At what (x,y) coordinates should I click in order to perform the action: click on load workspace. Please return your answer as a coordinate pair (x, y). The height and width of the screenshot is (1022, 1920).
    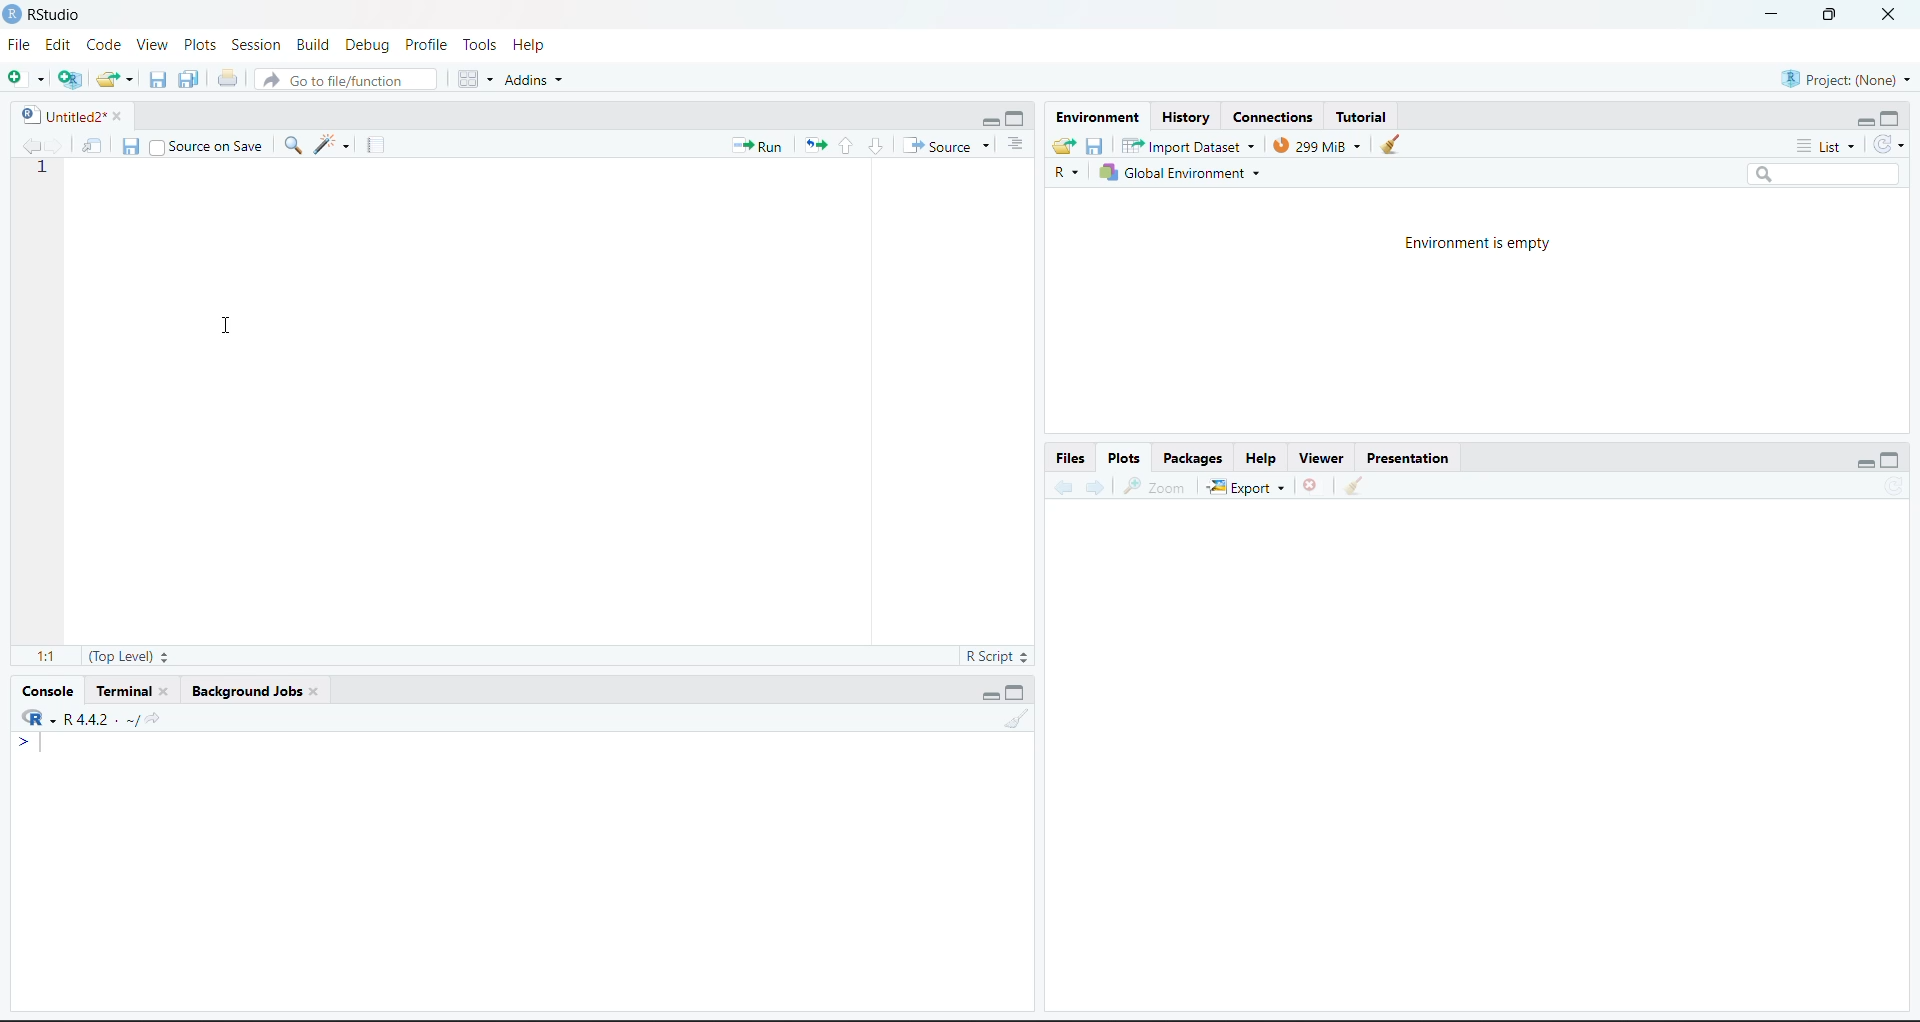
    Looking at the image, I should click on (1065, 146).